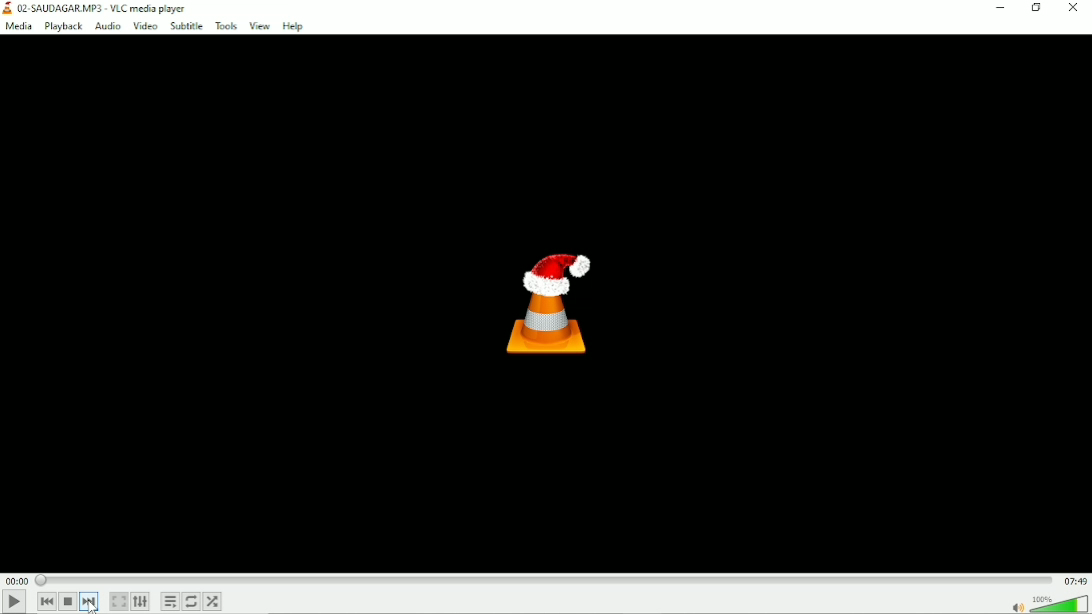 The height and width of the screenshot is (614, 1092). I want to click on Playback, so click(62, 26).